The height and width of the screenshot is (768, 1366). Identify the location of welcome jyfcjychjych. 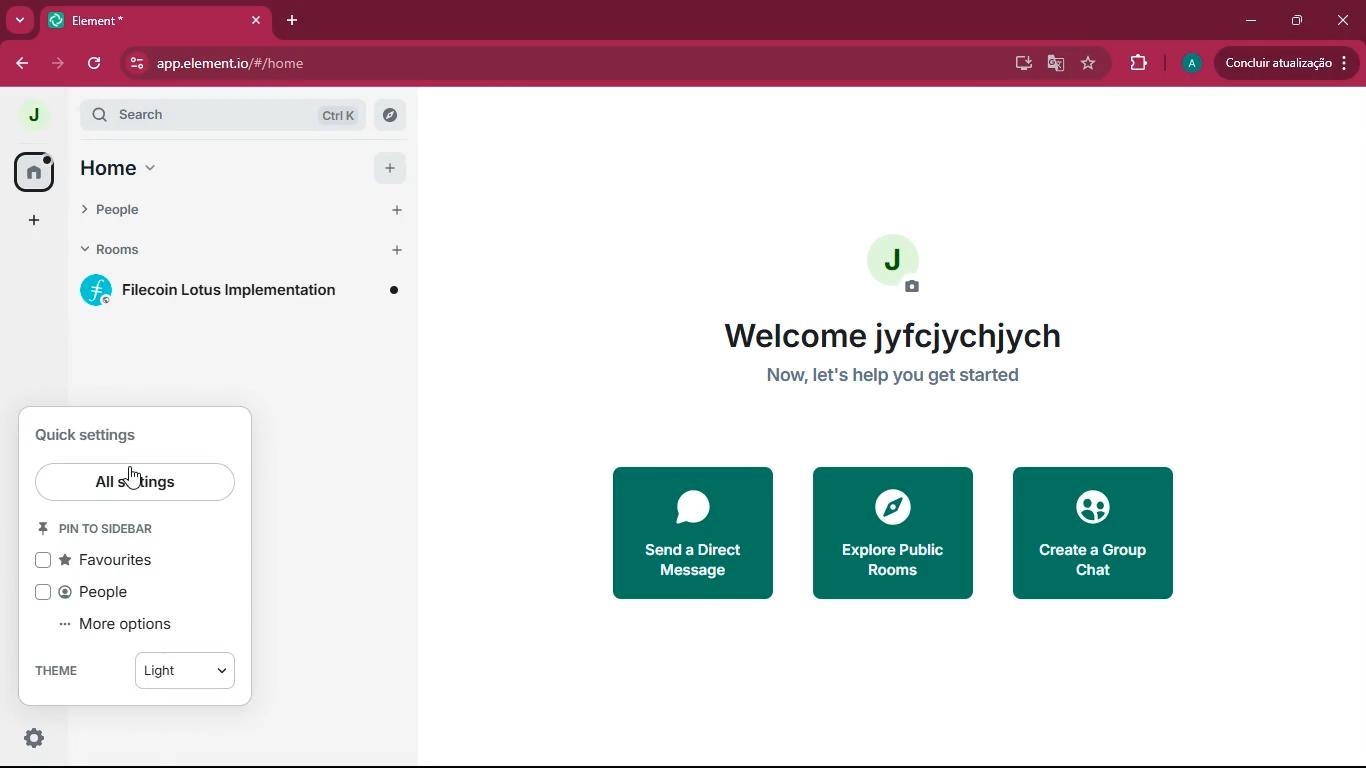
(911, 337).